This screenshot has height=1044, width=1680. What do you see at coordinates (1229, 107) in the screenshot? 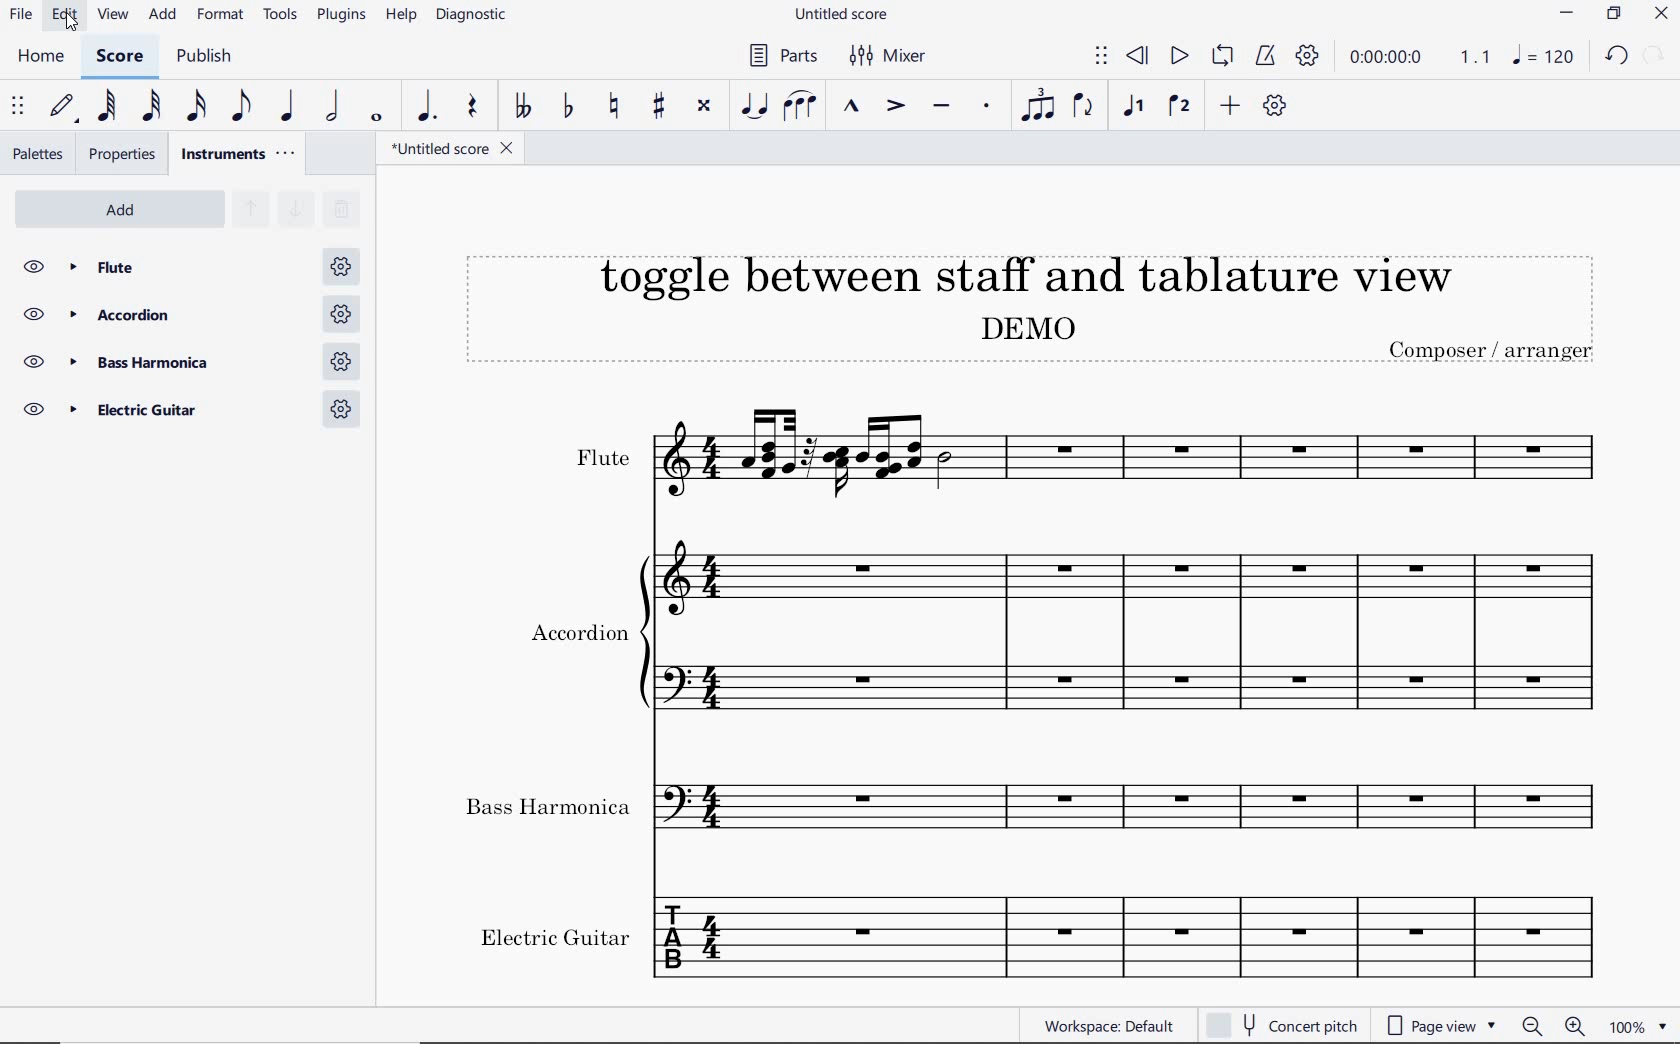
I see `add` at bounding box center [1229, 107].